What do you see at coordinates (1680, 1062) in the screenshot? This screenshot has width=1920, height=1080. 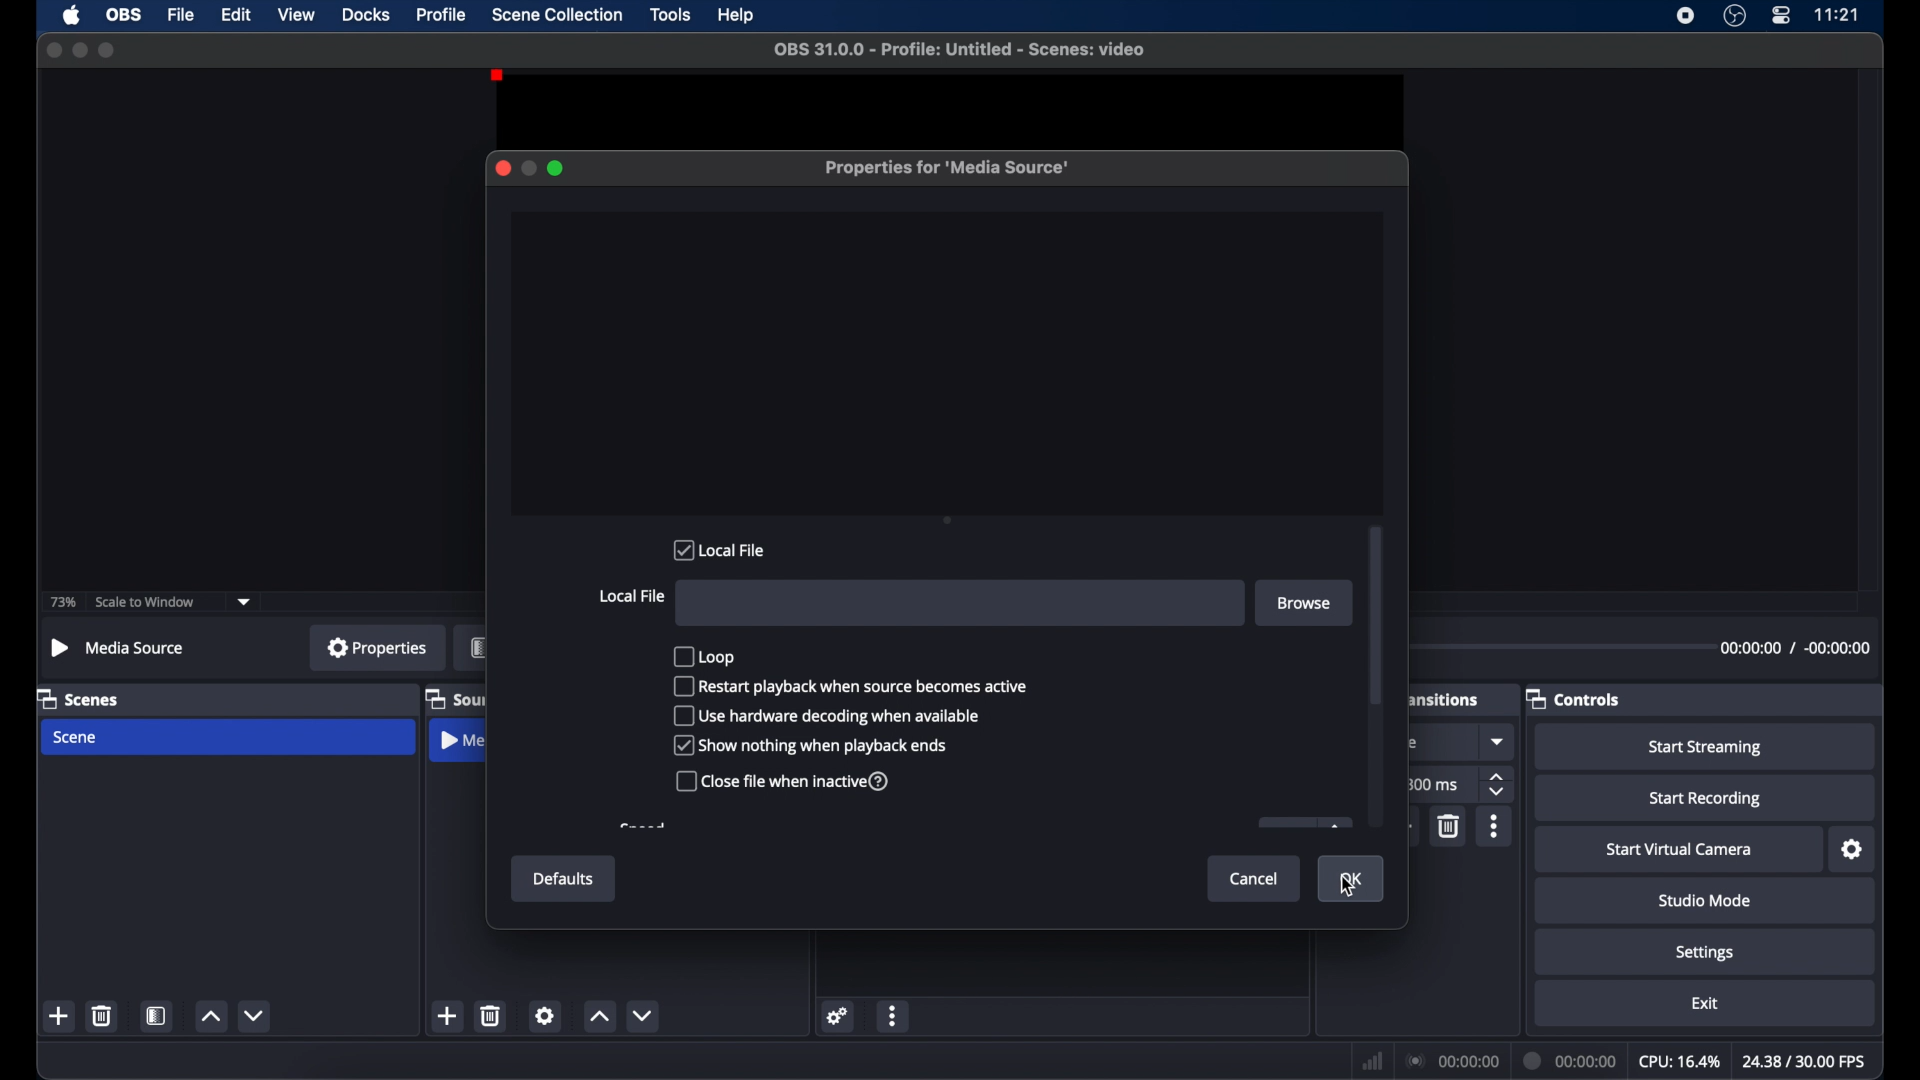 I see `cpu` at bounding box center [1680, 1062].